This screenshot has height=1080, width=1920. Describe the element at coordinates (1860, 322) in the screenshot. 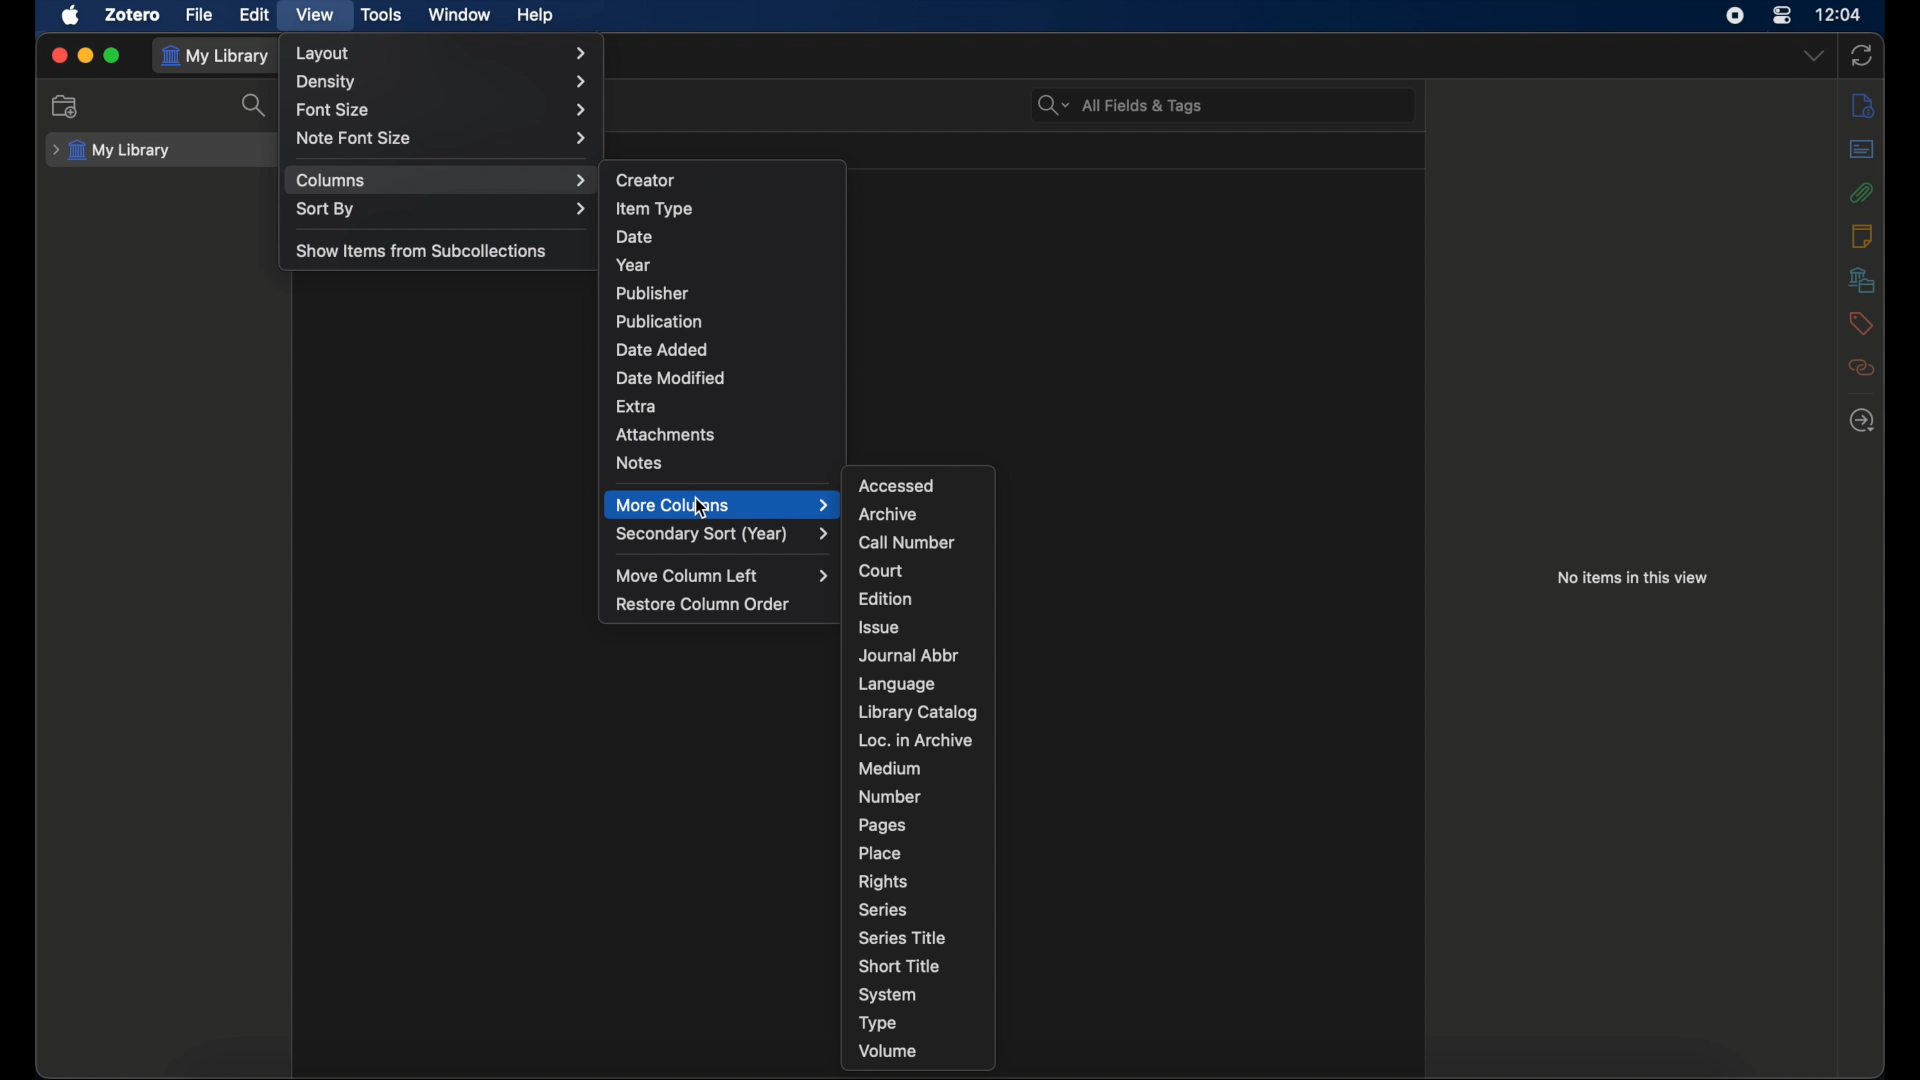

I see `tags` at that location.